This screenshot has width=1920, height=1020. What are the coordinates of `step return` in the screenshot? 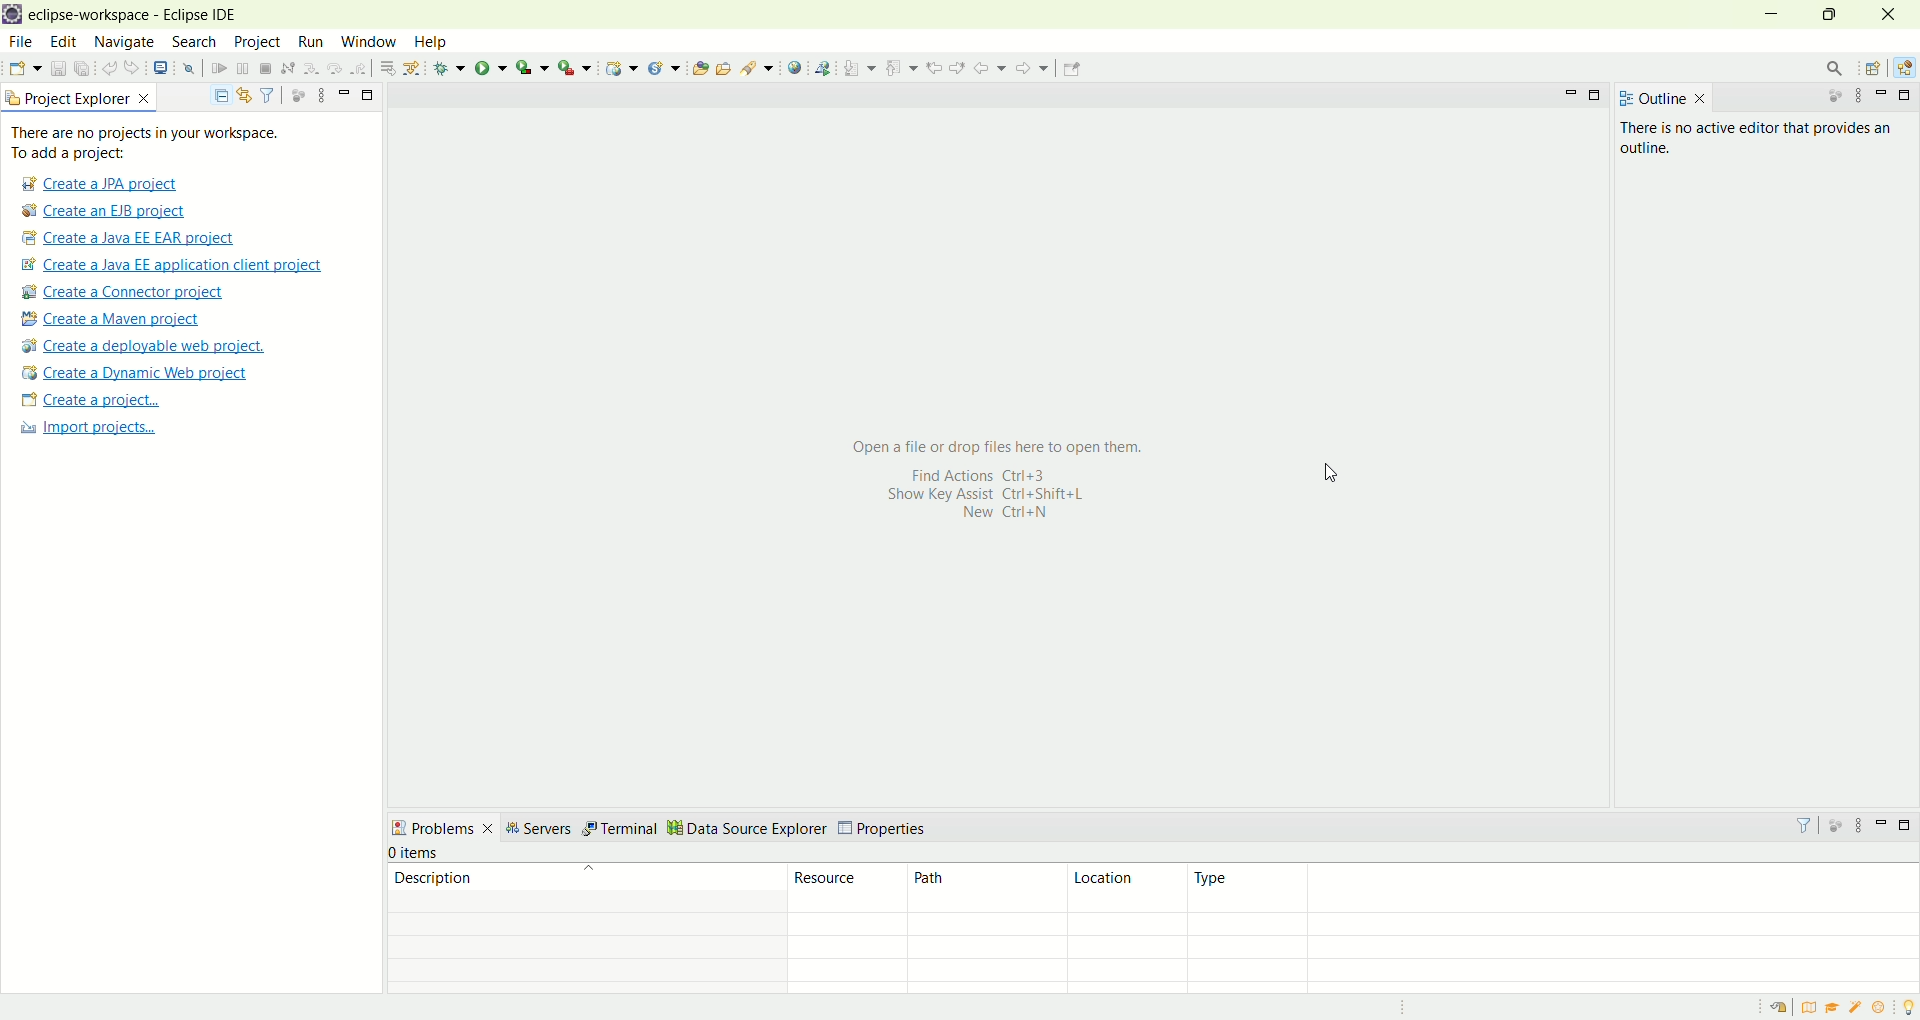 It's located at (360, 69).